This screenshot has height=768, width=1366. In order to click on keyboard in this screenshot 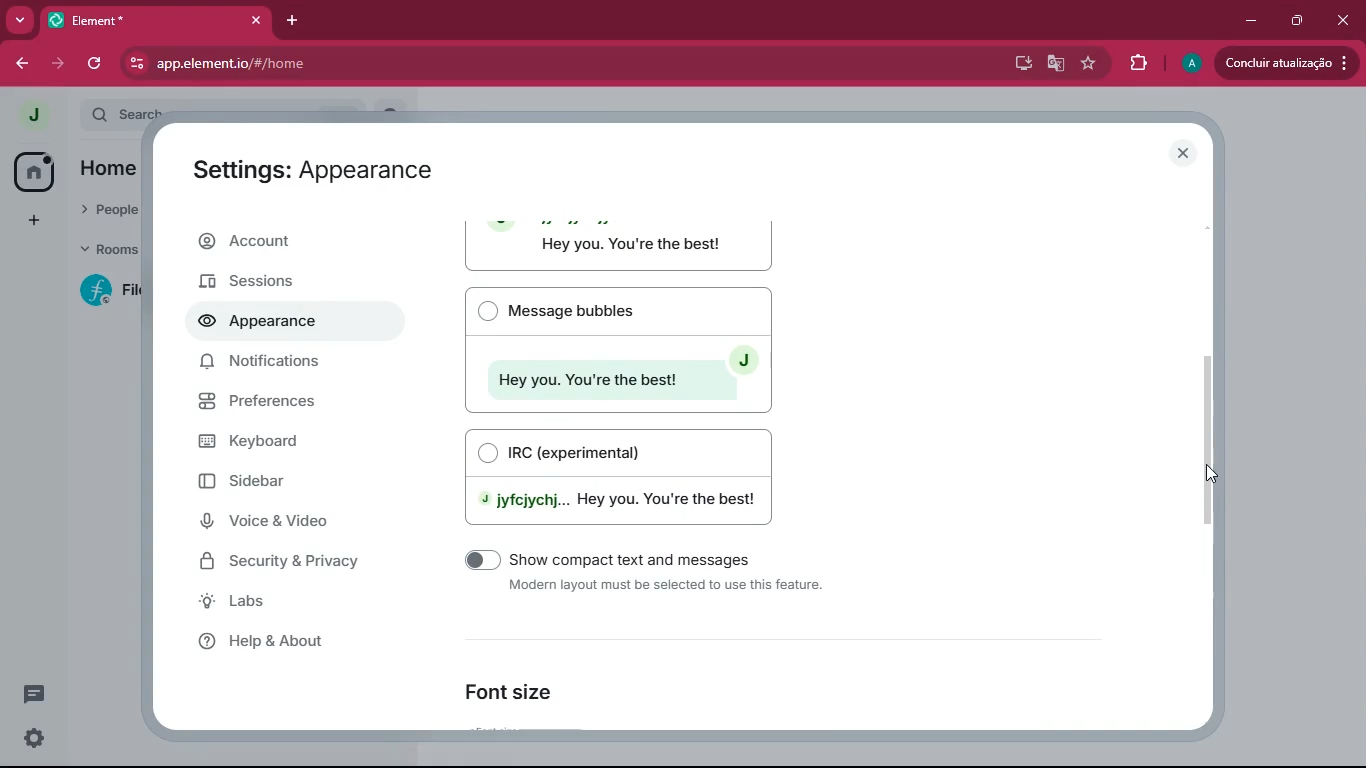, I will do `click(283, 443)`.